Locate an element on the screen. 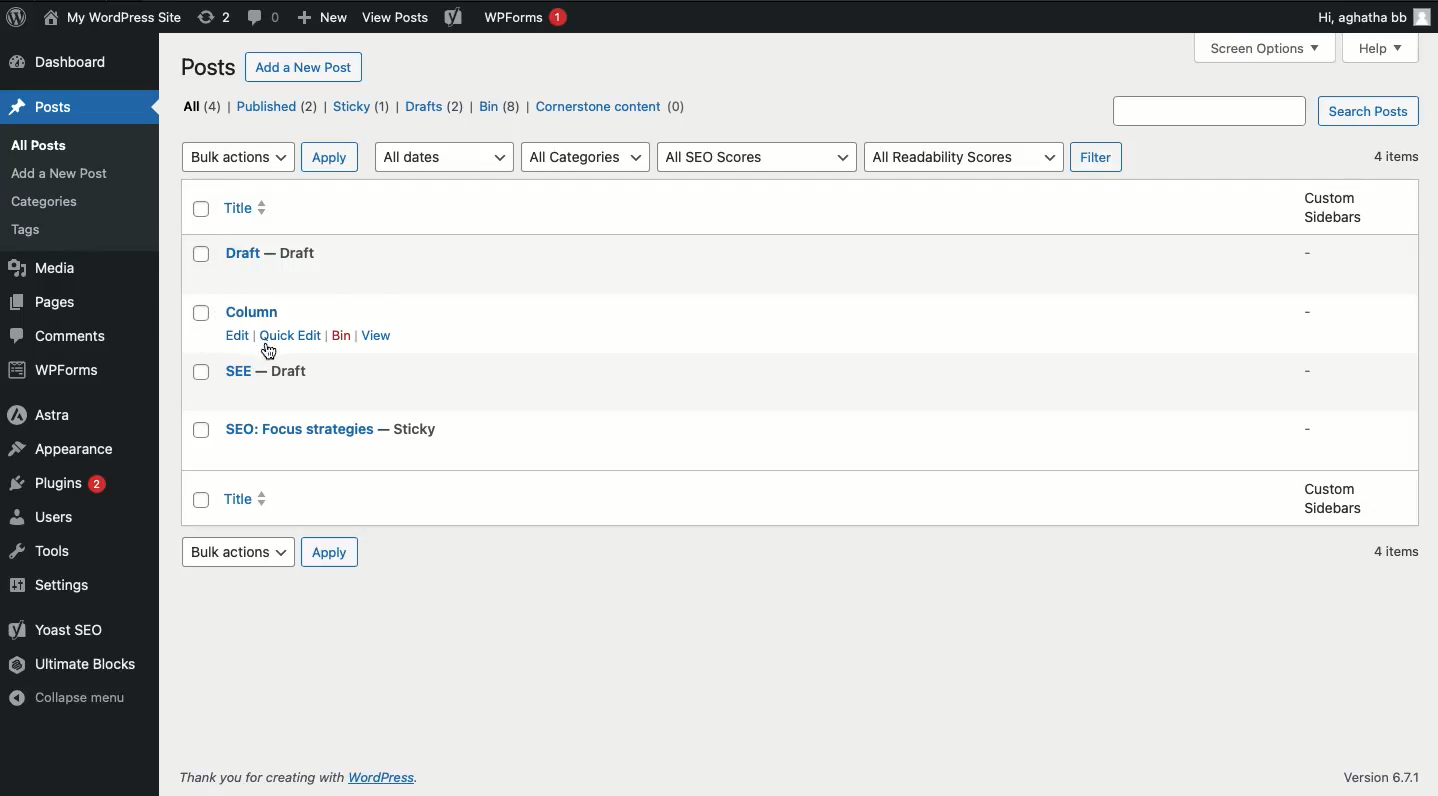  Apply is located at coordinates (332, 554).